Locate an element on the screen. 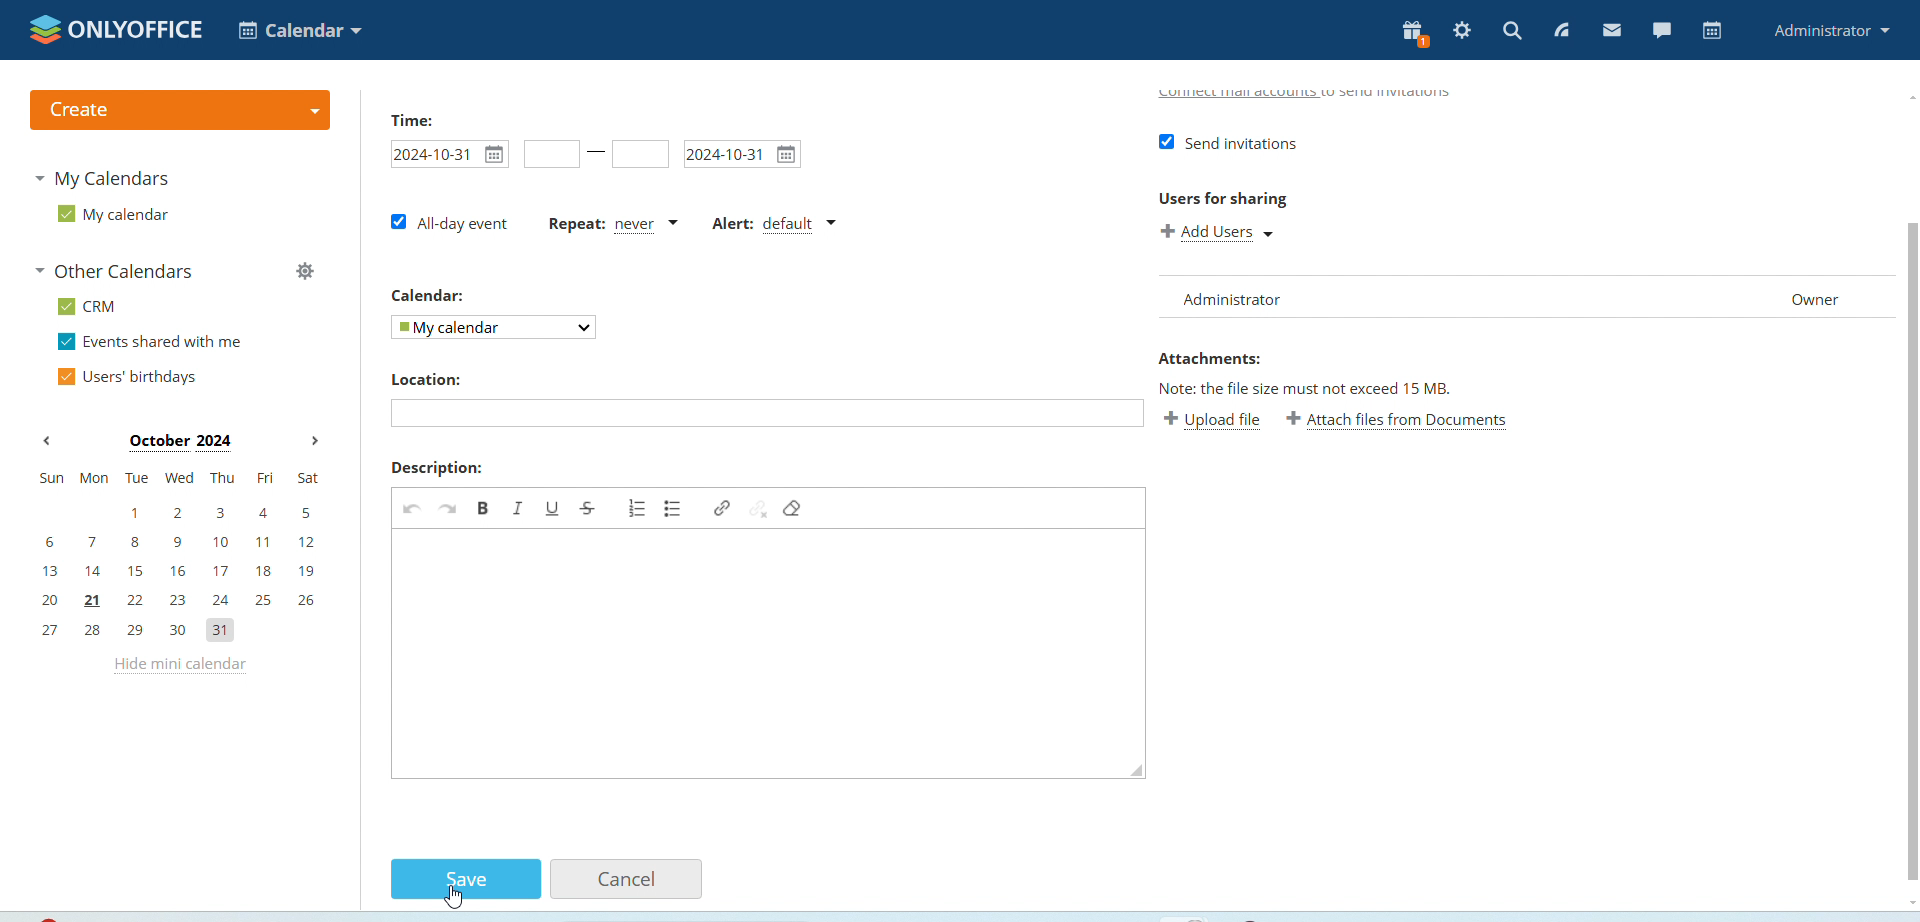 Image resolution: width=1920 pixels, height=922 pixels. Add users is located at coordinates (1220, 232).